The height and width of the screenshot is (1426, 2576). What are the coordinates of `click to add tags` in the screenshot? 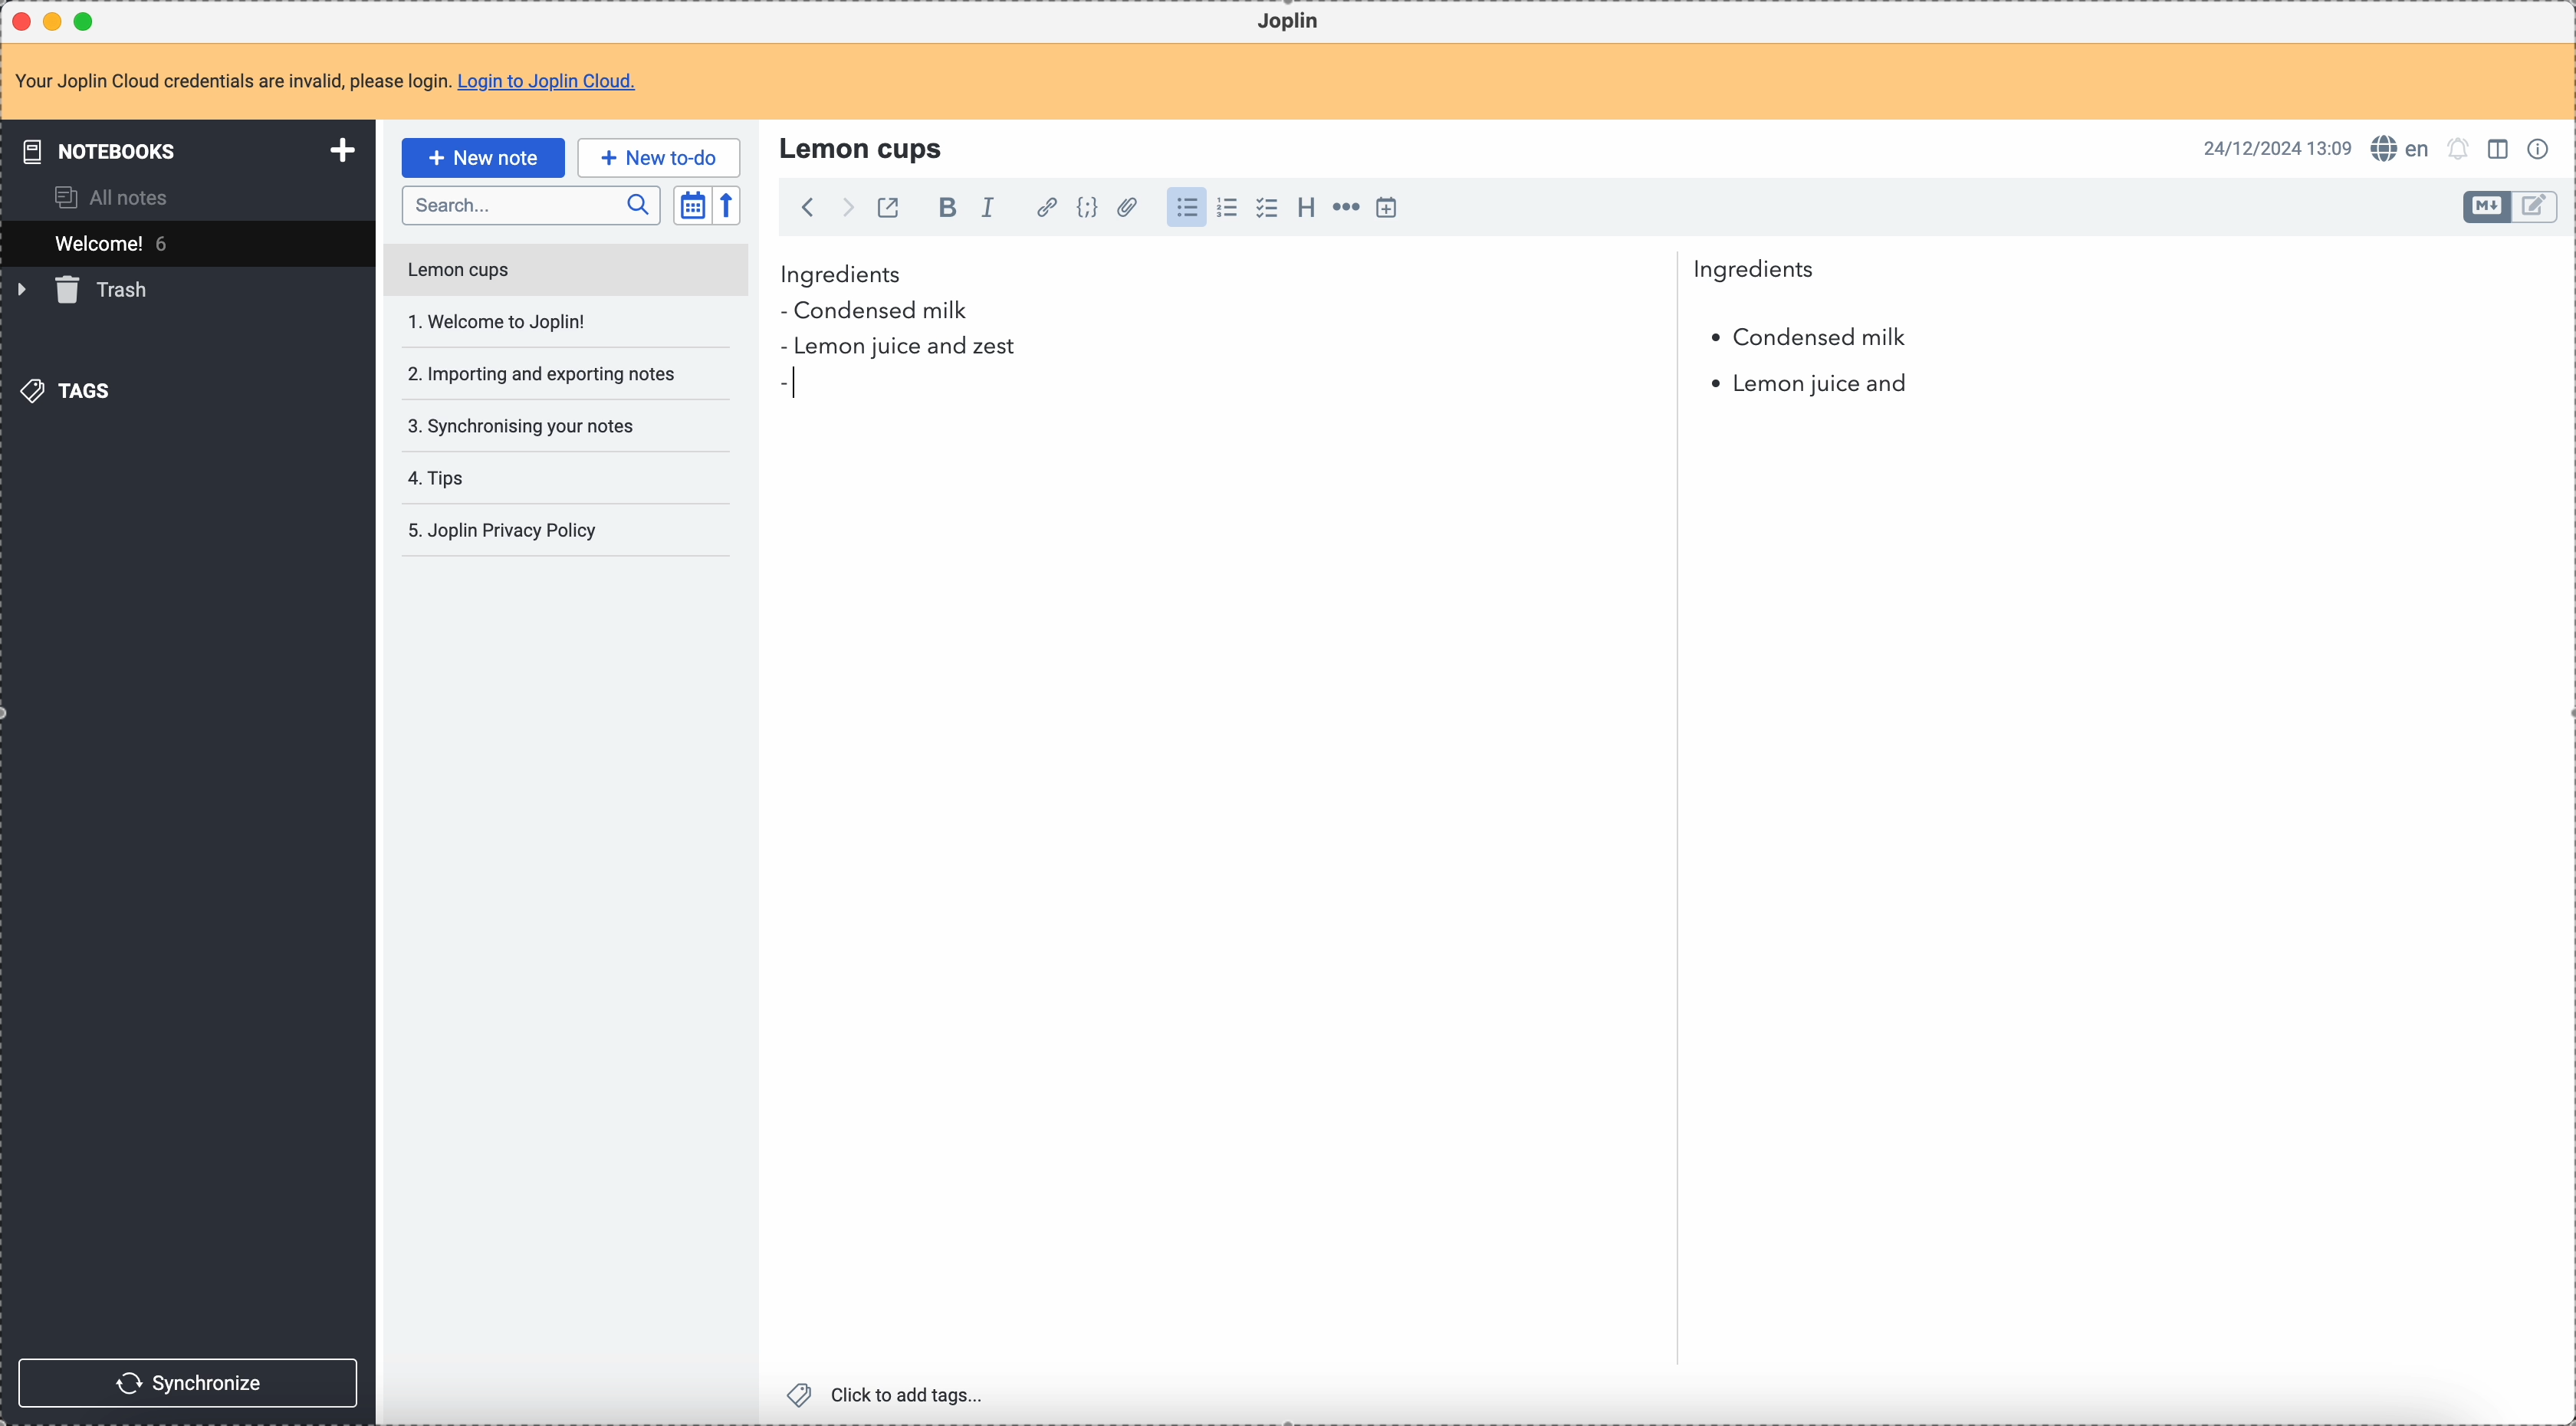 It's located at (891, 1393).